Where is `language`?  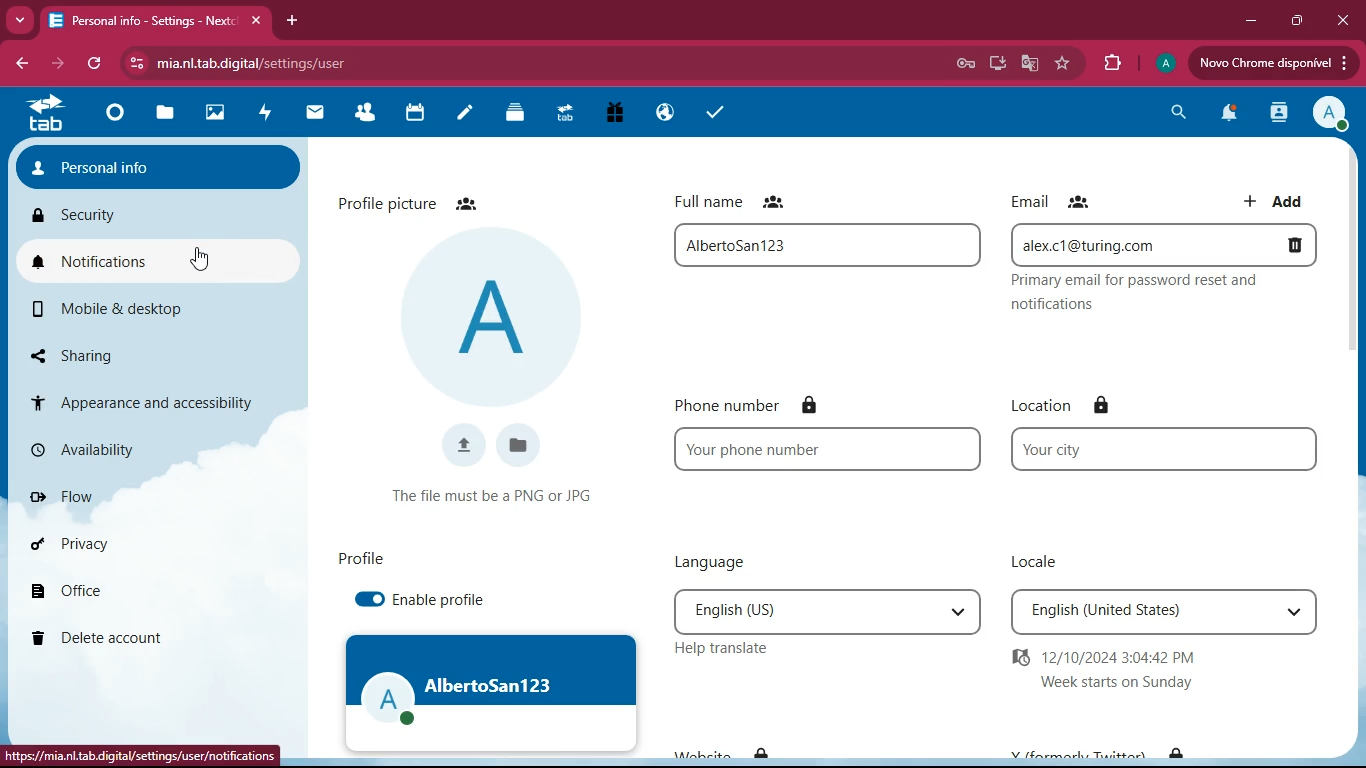
language is located at coordinates (724, 563).